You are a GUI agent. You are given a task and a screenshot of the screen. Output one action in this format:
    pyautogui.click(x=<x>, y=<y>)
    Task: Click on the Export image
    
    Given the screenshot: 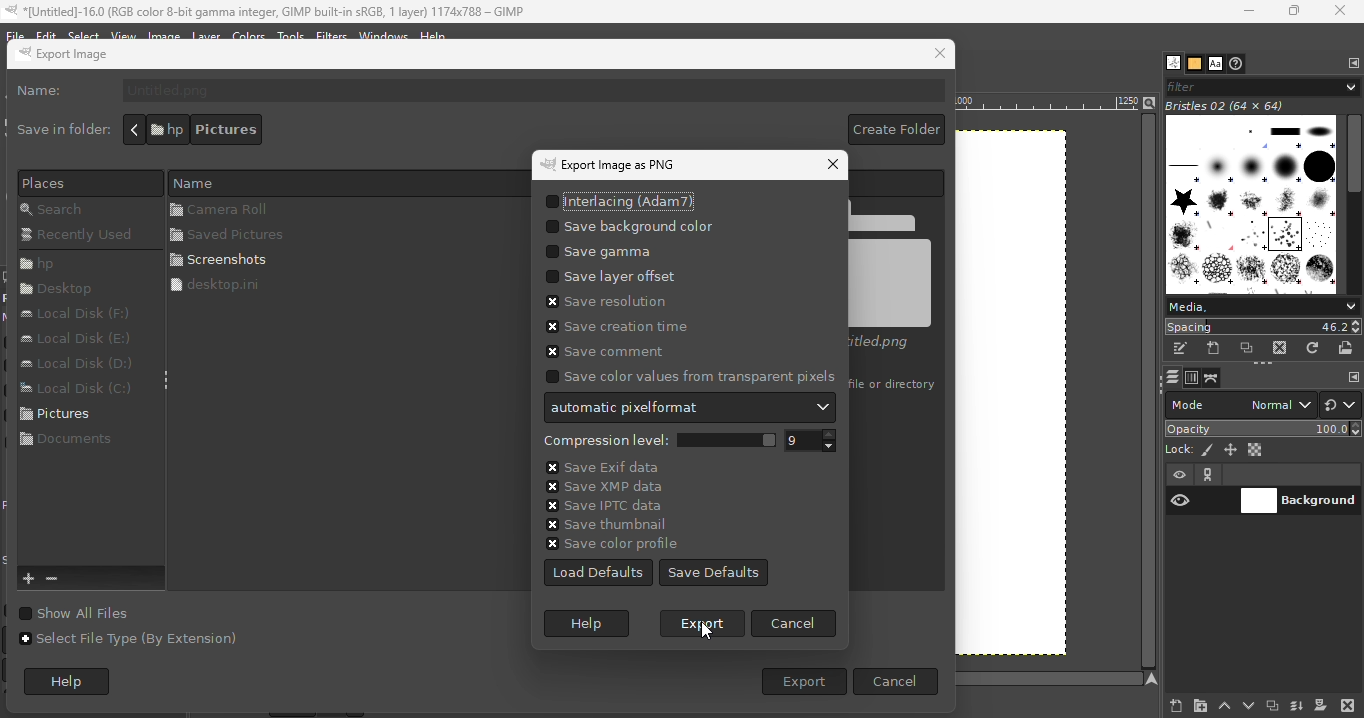 What is the action you would take?
    pyautogui.click(x=95, y=57)
    